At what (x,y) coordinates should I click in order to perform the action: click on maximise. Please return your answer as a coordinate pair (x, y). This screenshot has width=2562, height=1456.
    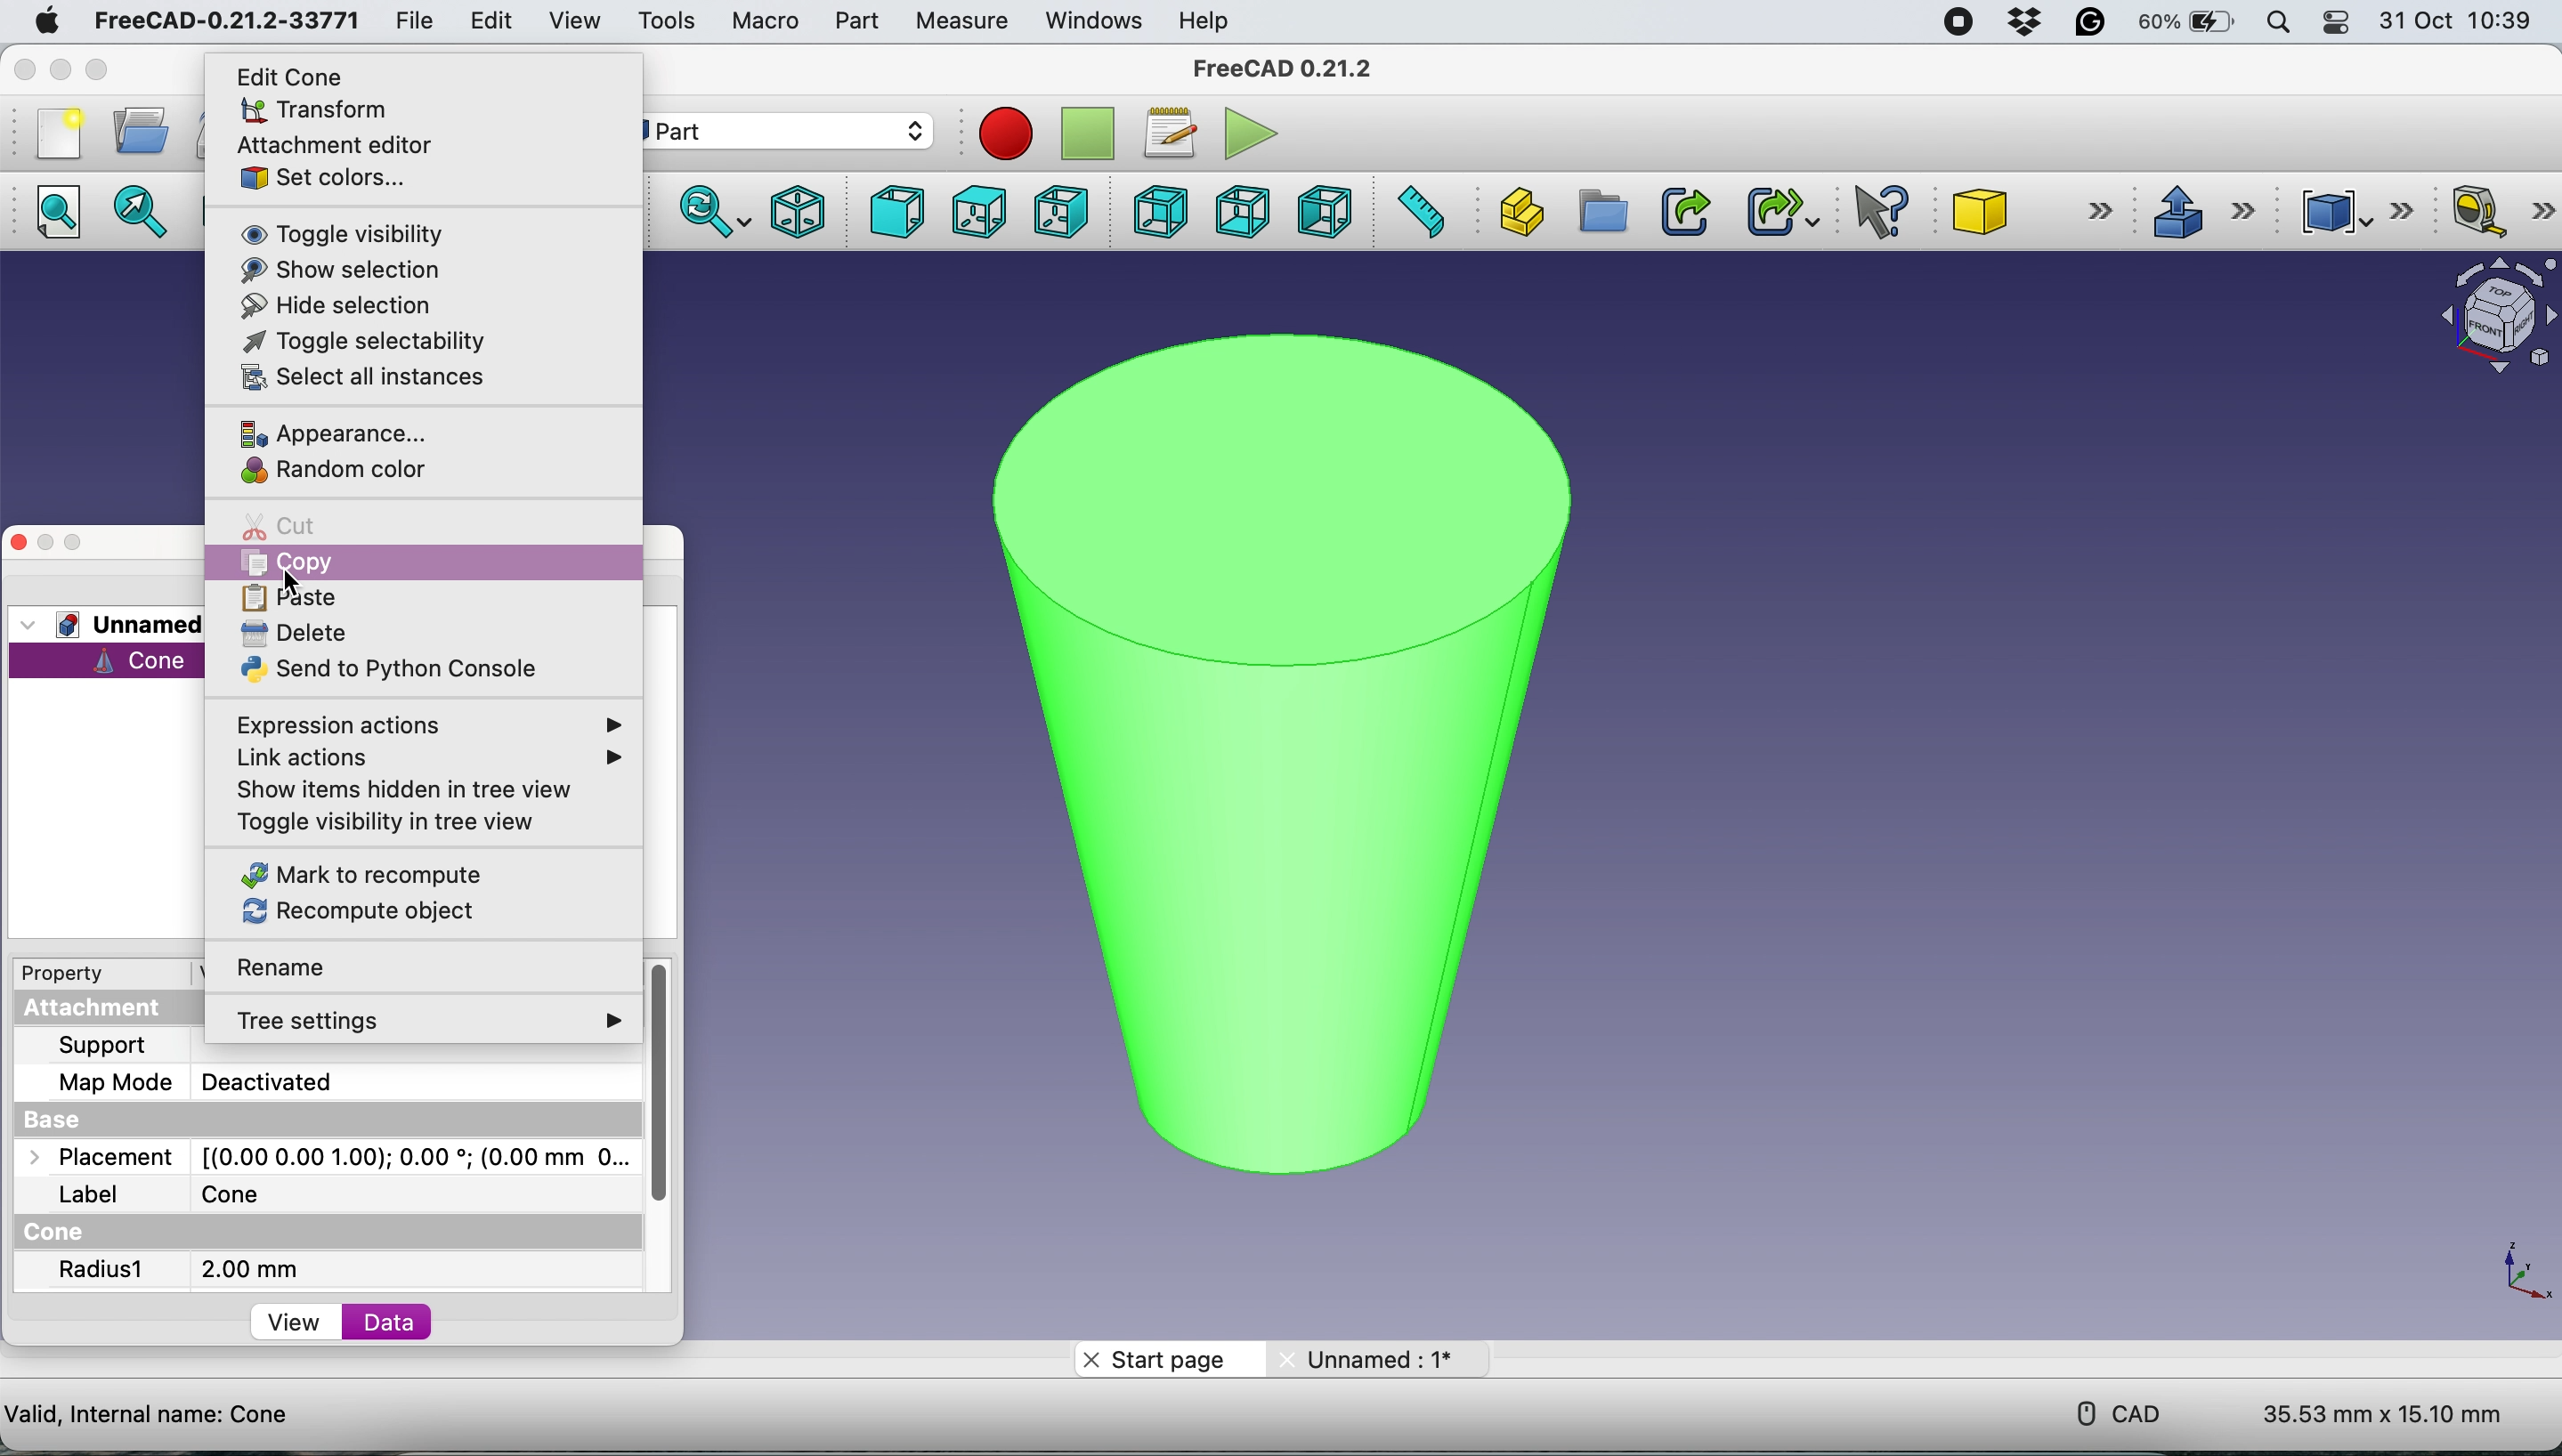
    Looking at the image, I should click on (75, 543).